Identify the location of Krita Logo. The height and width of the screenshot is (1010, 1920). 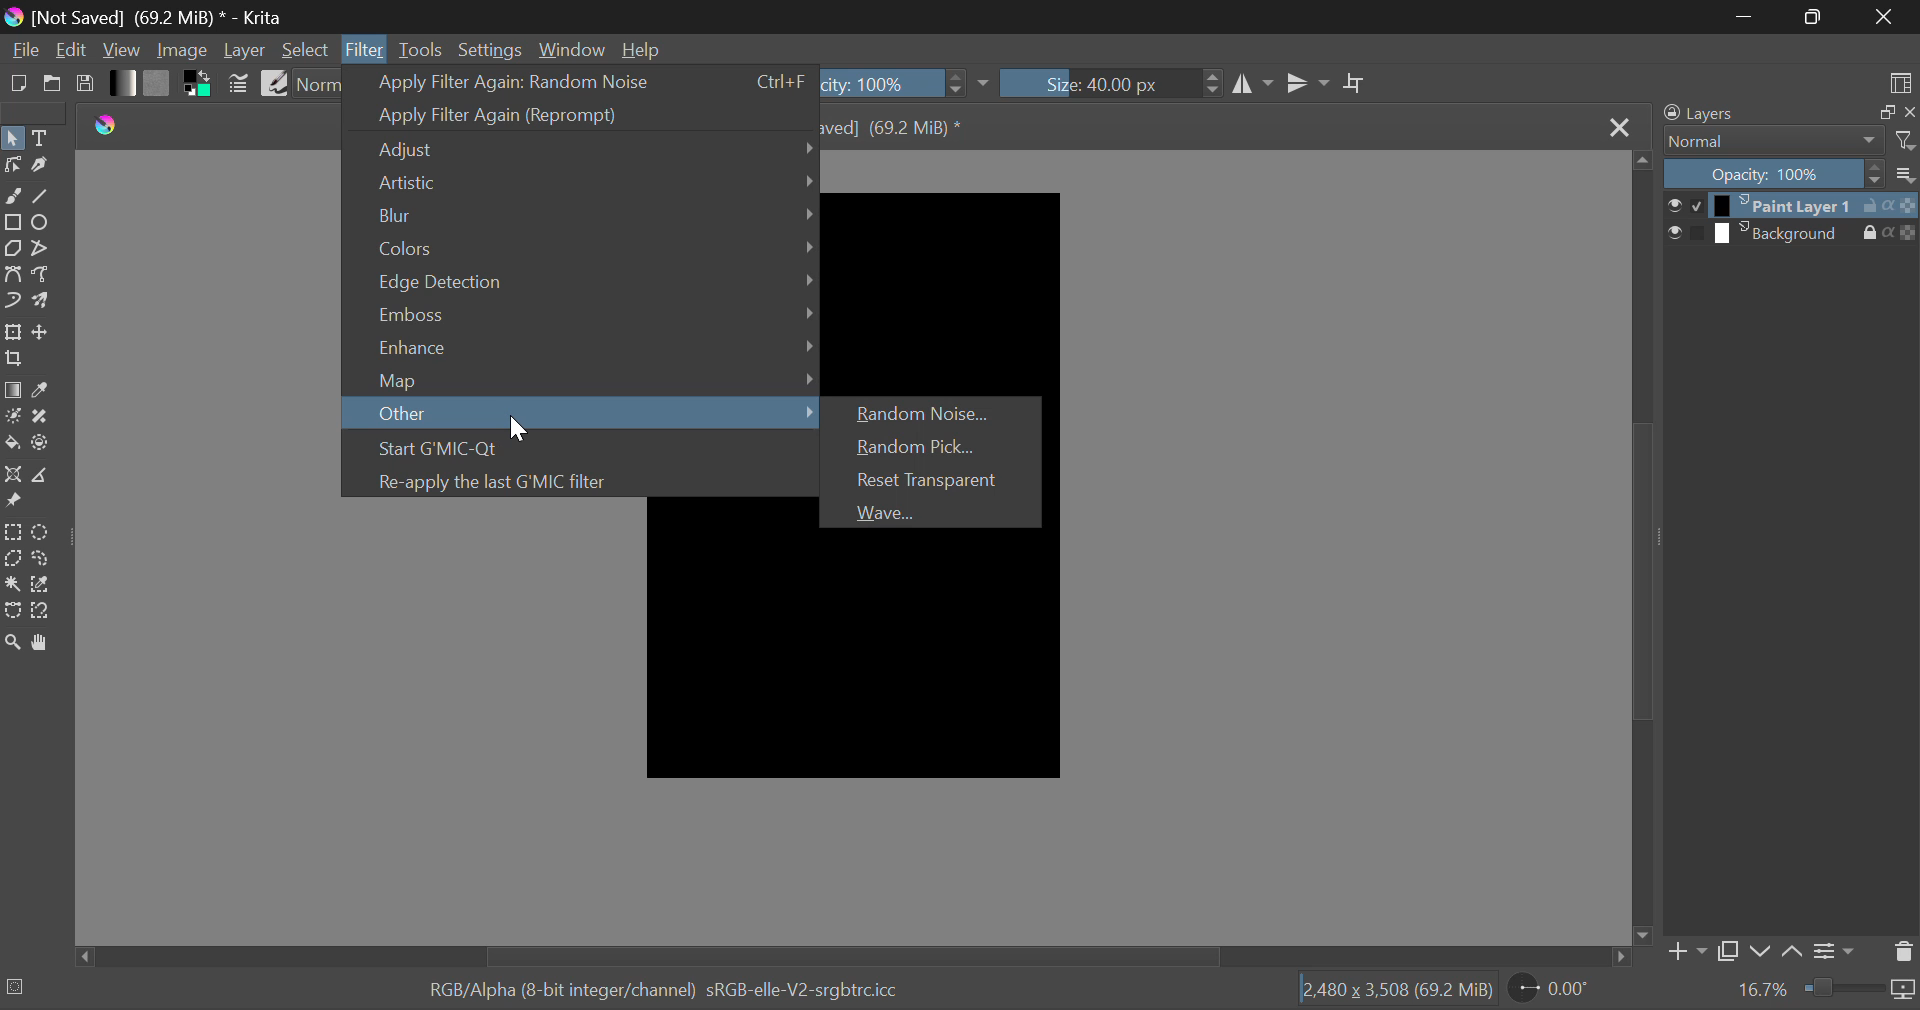
(108, 123).